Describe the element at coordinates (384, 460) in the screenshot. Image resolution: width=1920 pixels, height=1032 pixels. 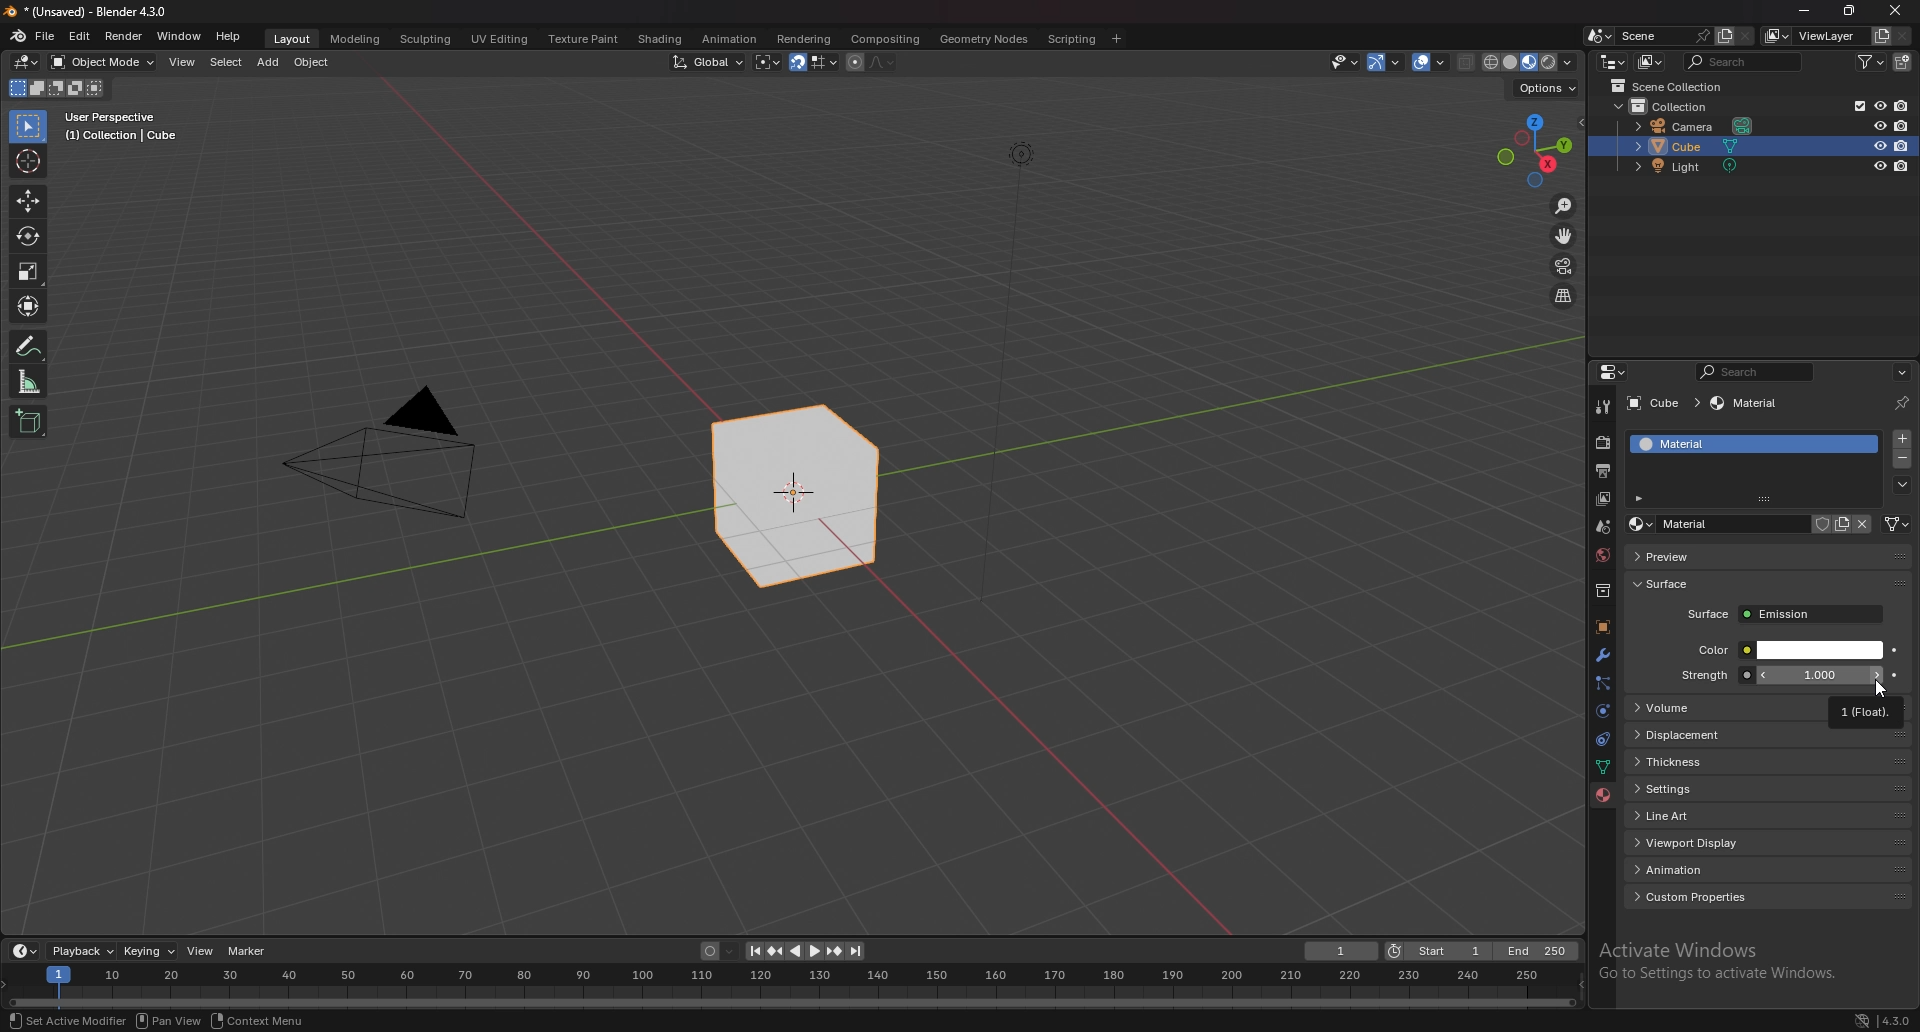
I see `` at that location.